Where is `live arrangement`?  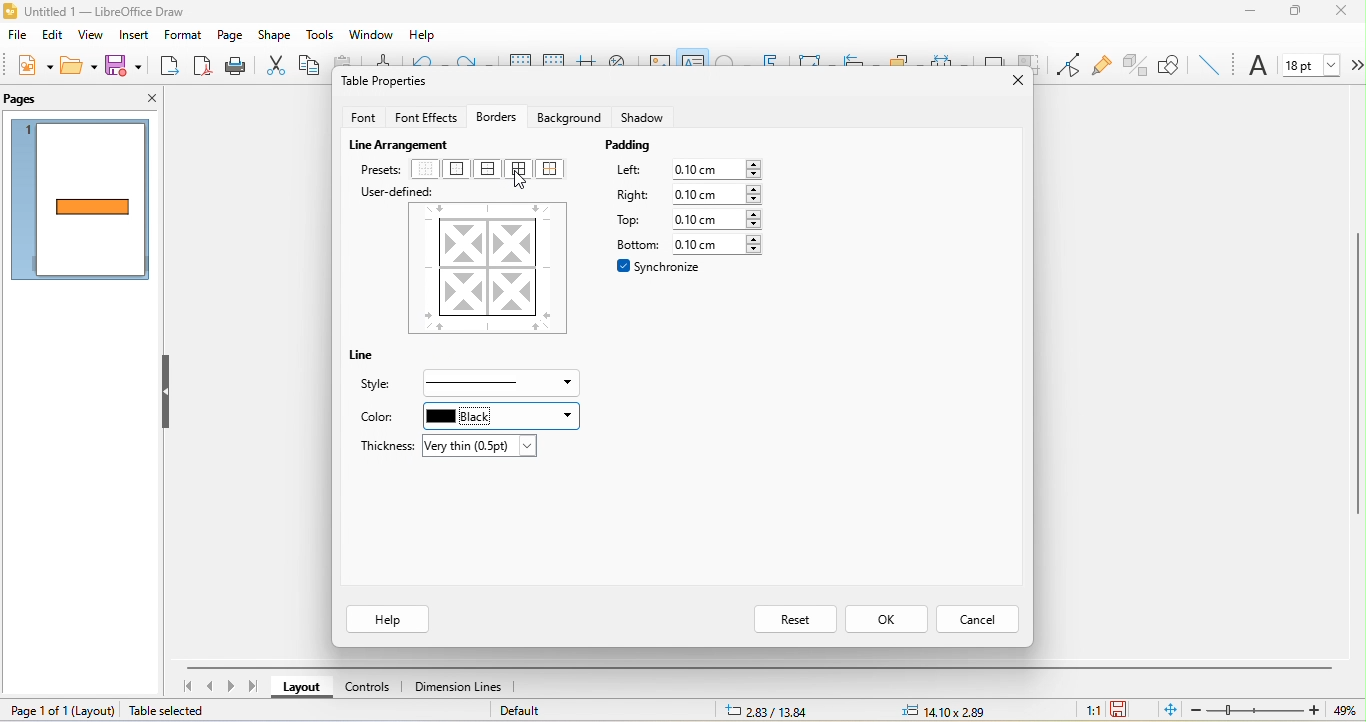 live arrangement is located at coordinates (403, 142).